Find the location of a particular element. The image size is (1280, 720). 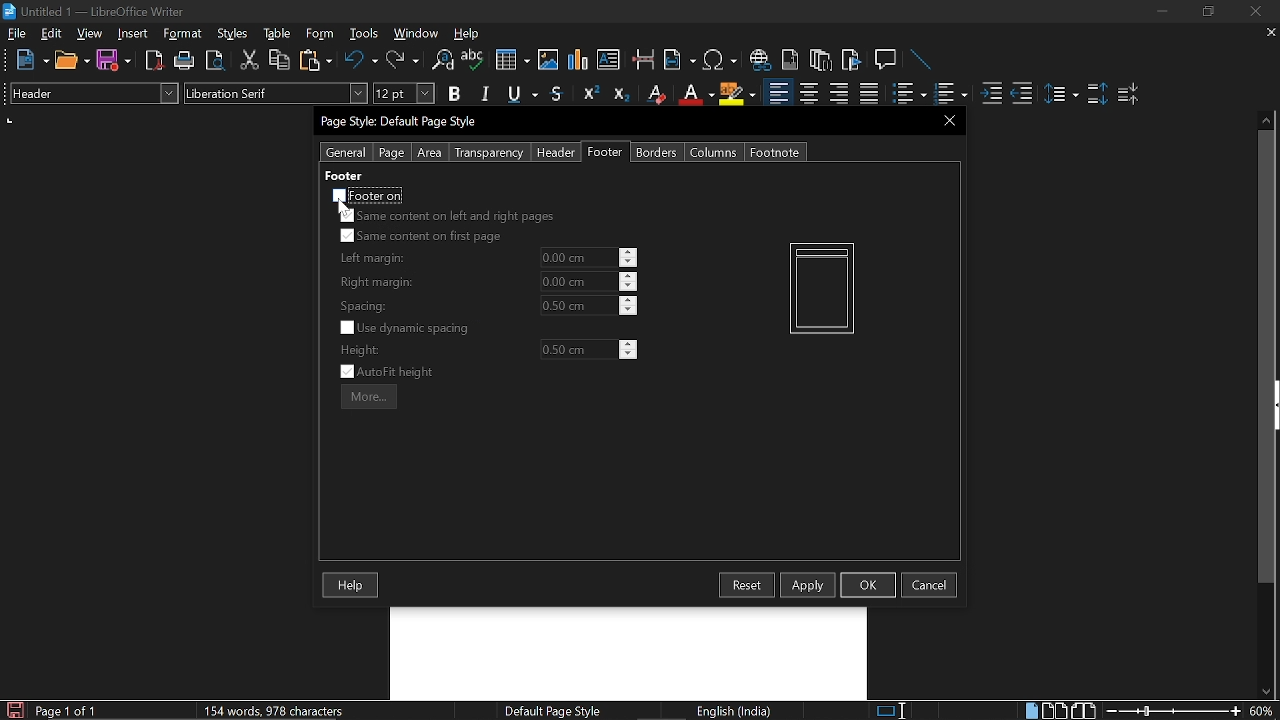

Styles is located at coordinates (233, 34).